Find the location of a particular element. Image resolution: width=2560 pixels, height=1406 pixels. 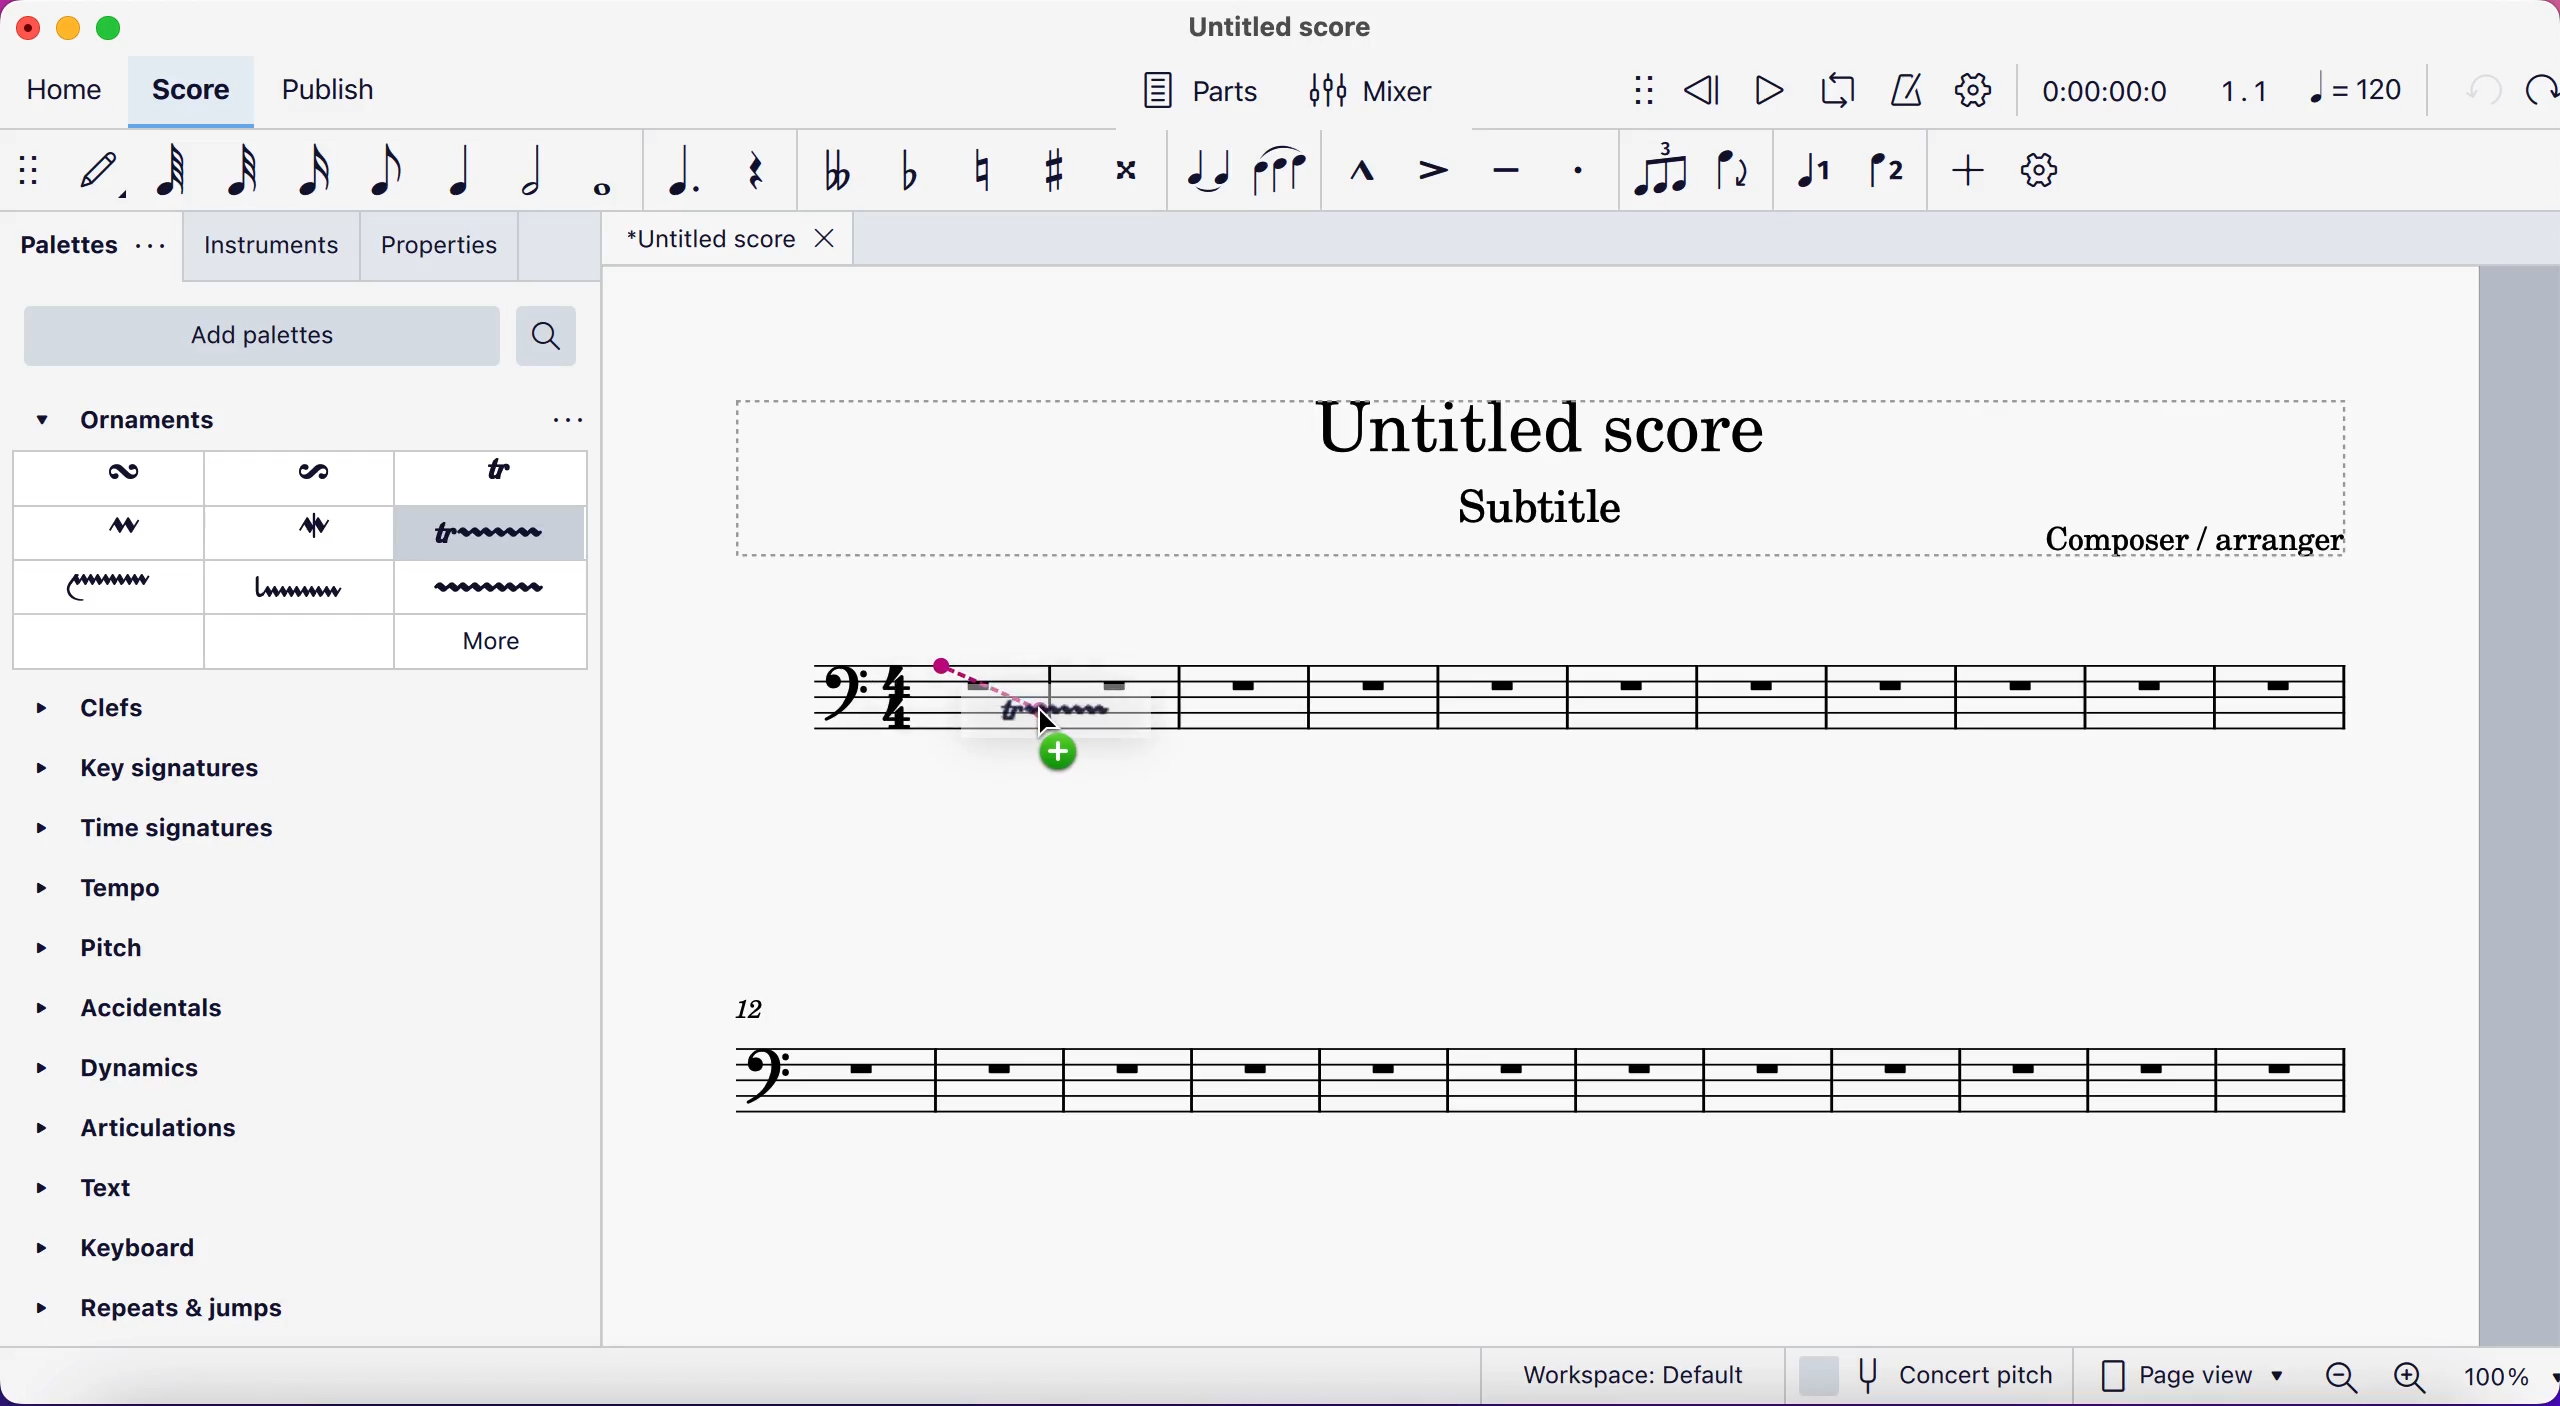

minimize is located at coordinates (67, 24).